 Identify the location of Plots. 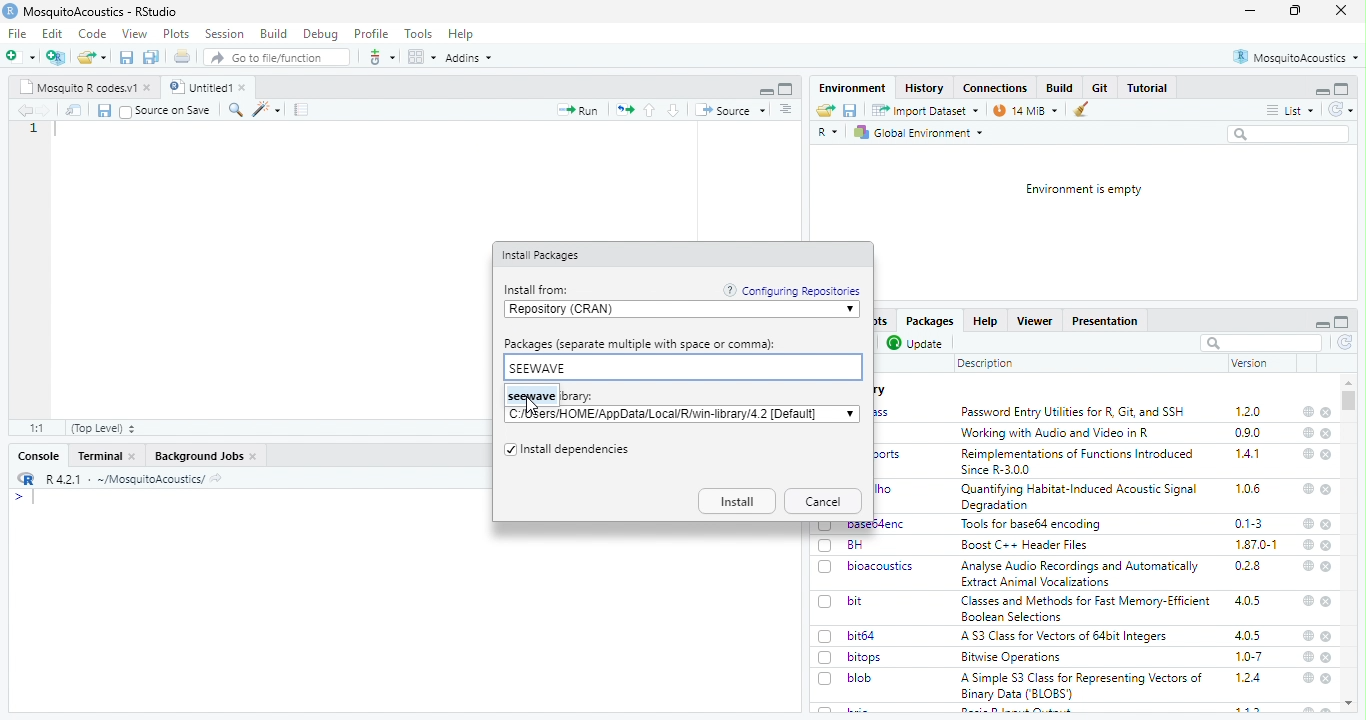
(178, 34).